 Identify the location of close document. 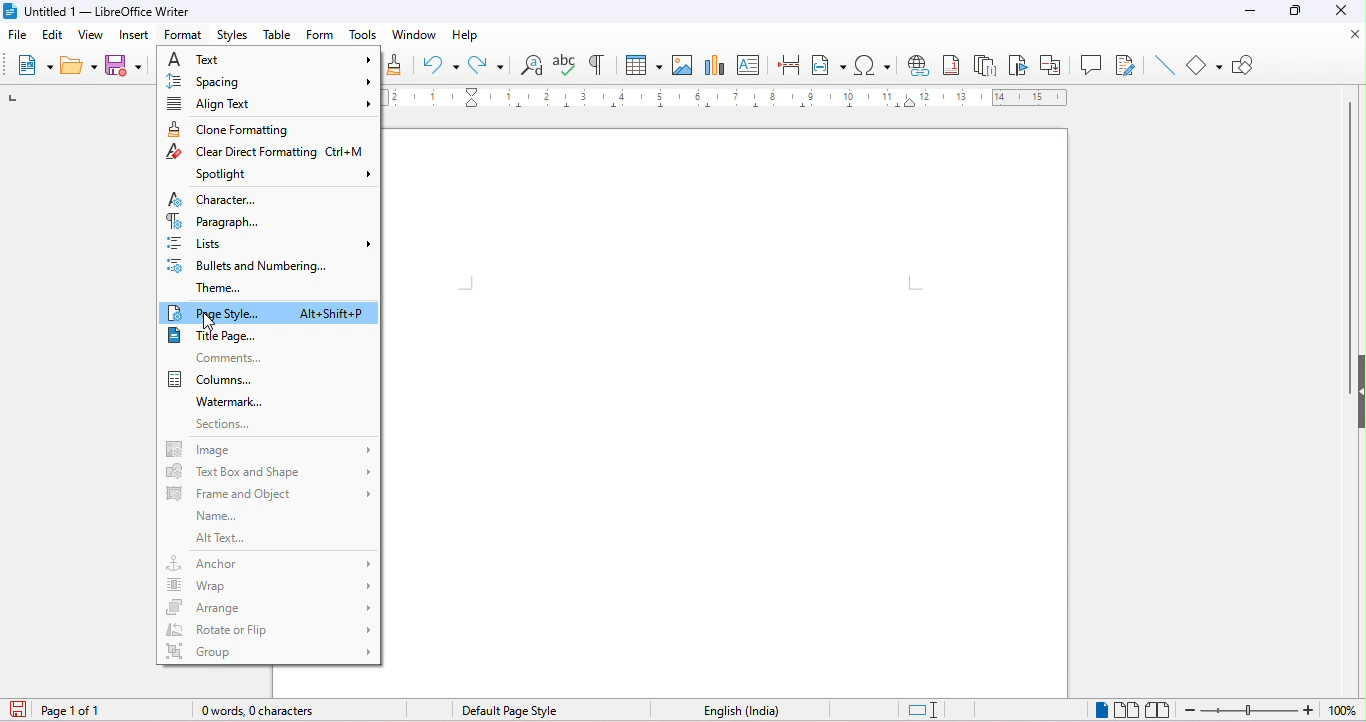
(1344, 34).